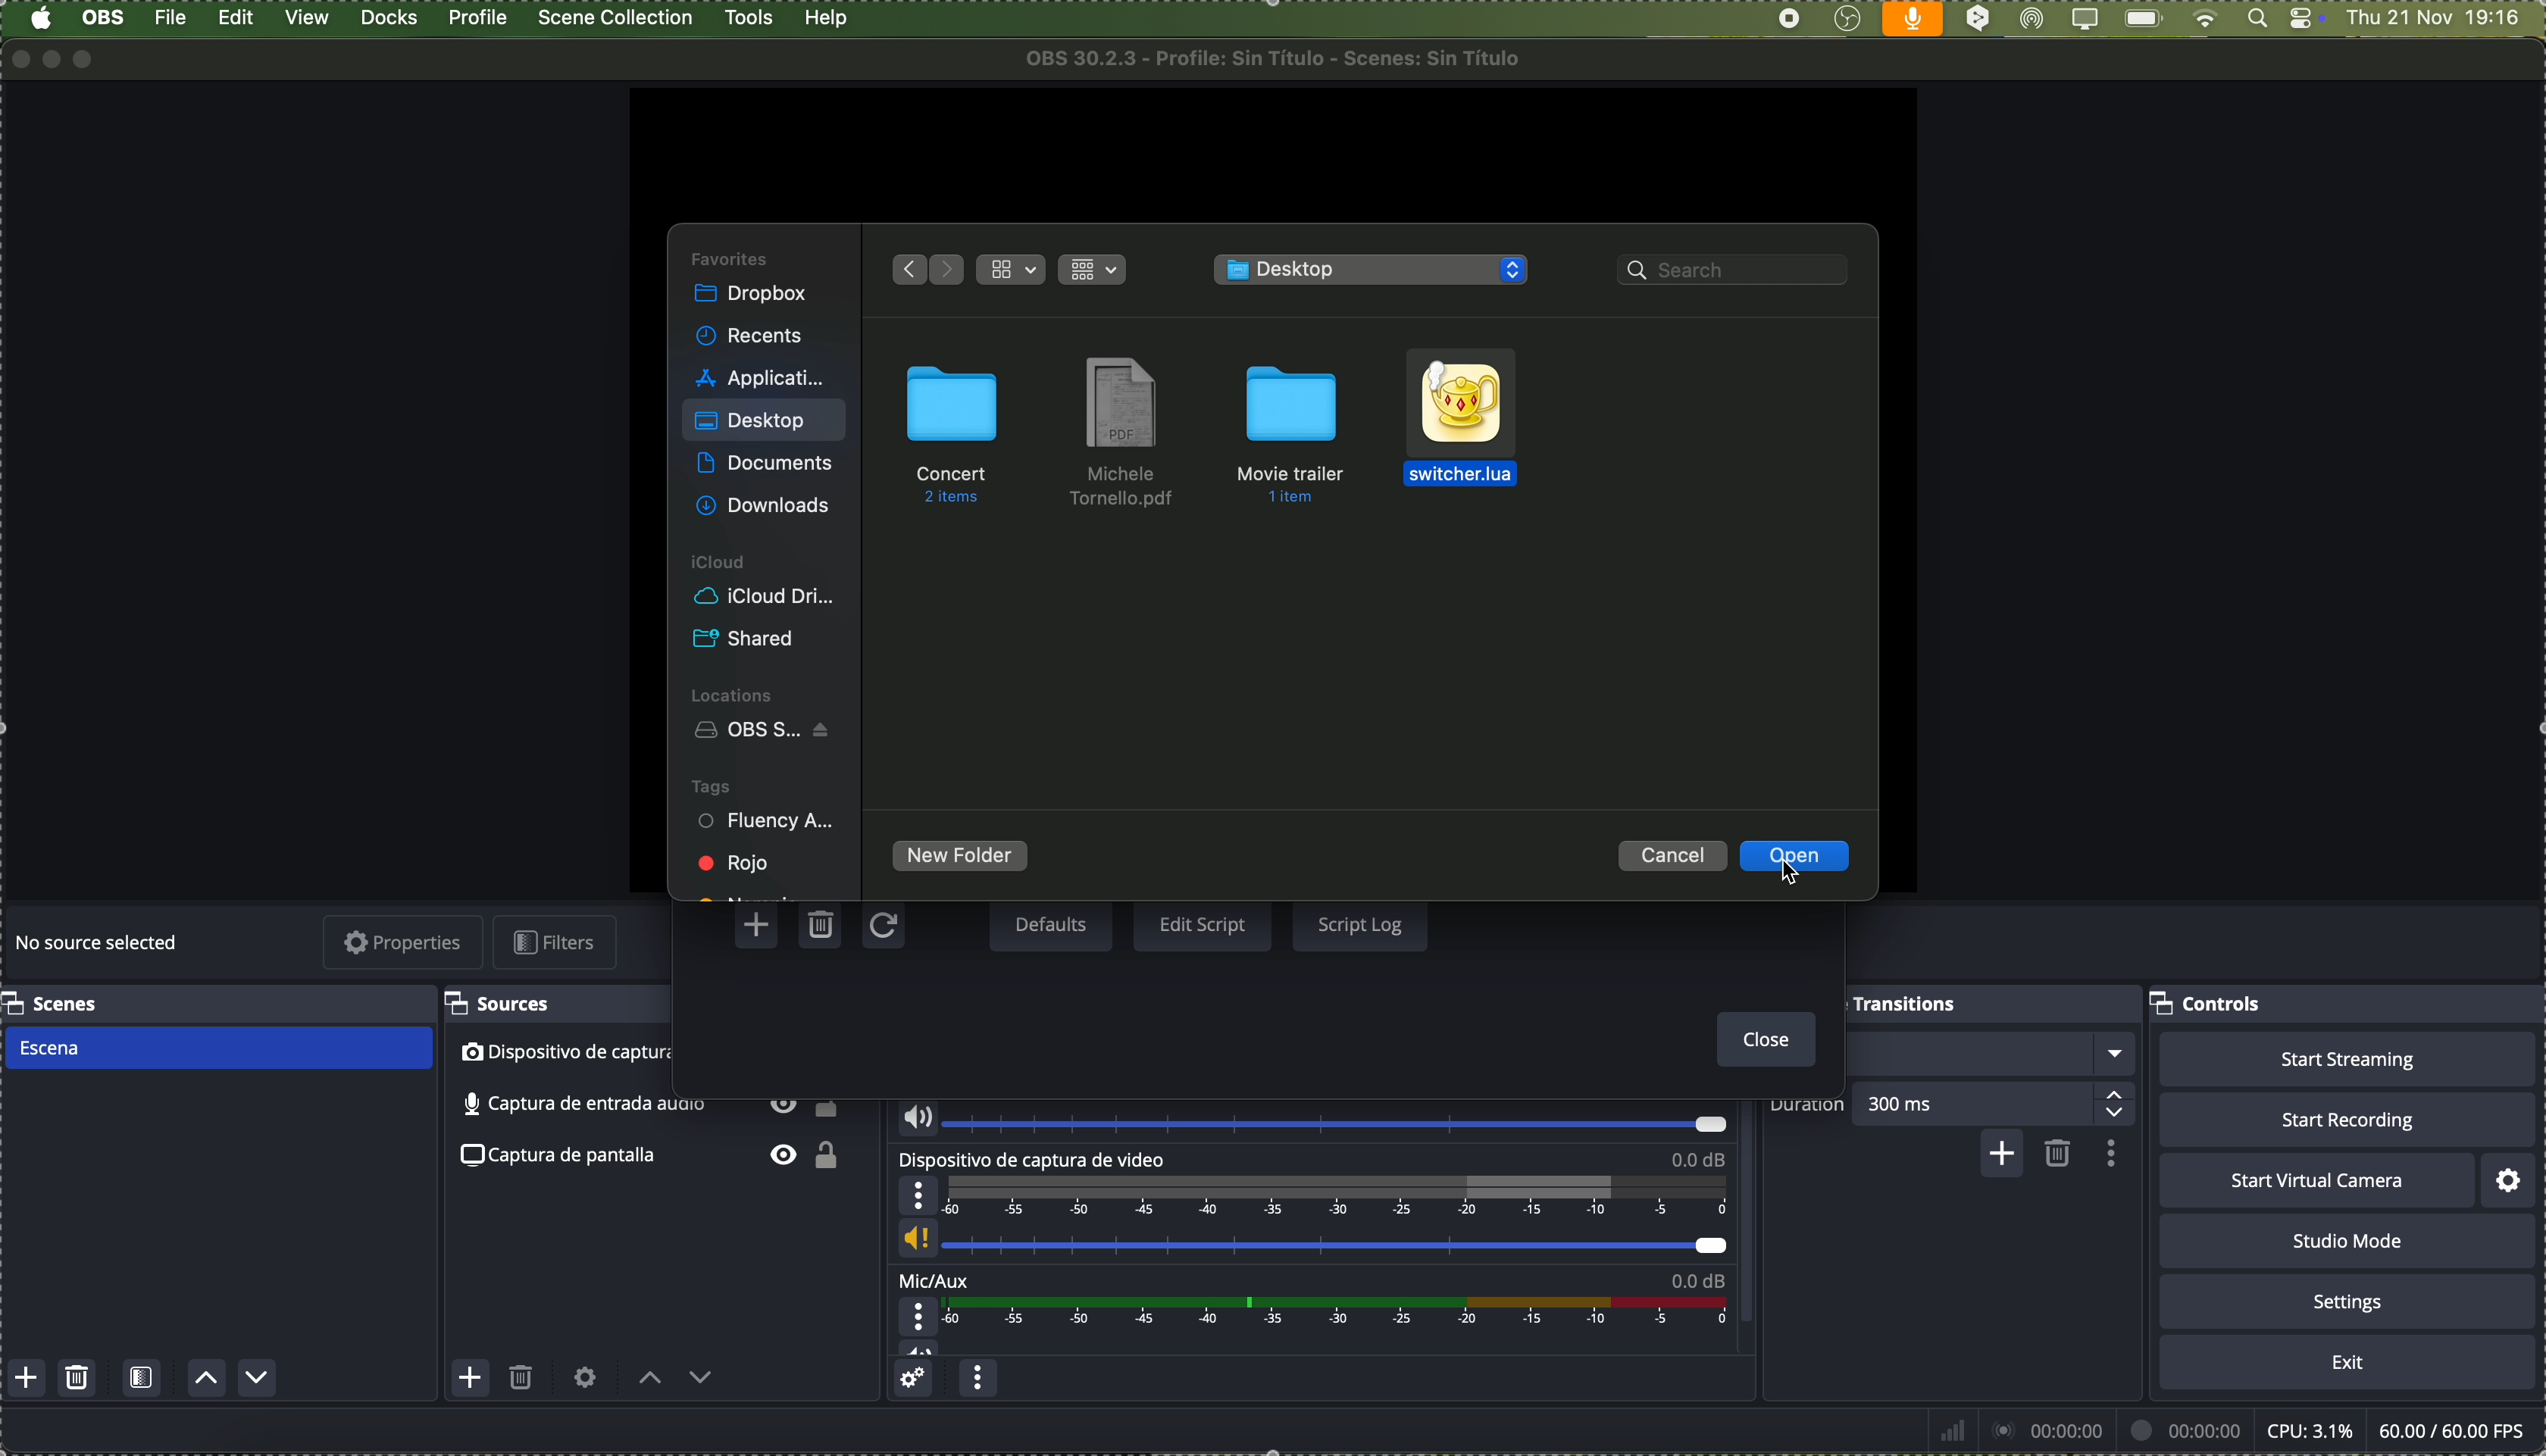 This screenshot has width=2546, height=1456. I want to click on open source properties, so click(585, 1378).